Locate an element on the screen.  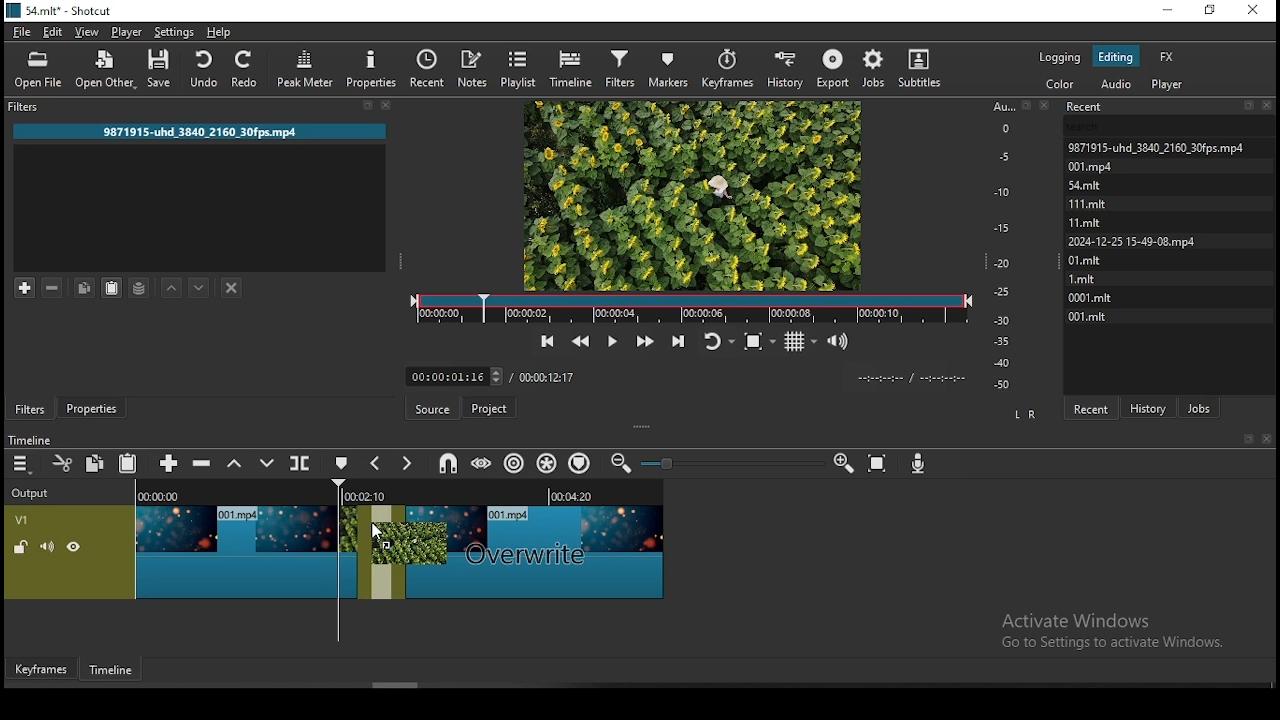
previous marker is located at coordinates (375, 464).